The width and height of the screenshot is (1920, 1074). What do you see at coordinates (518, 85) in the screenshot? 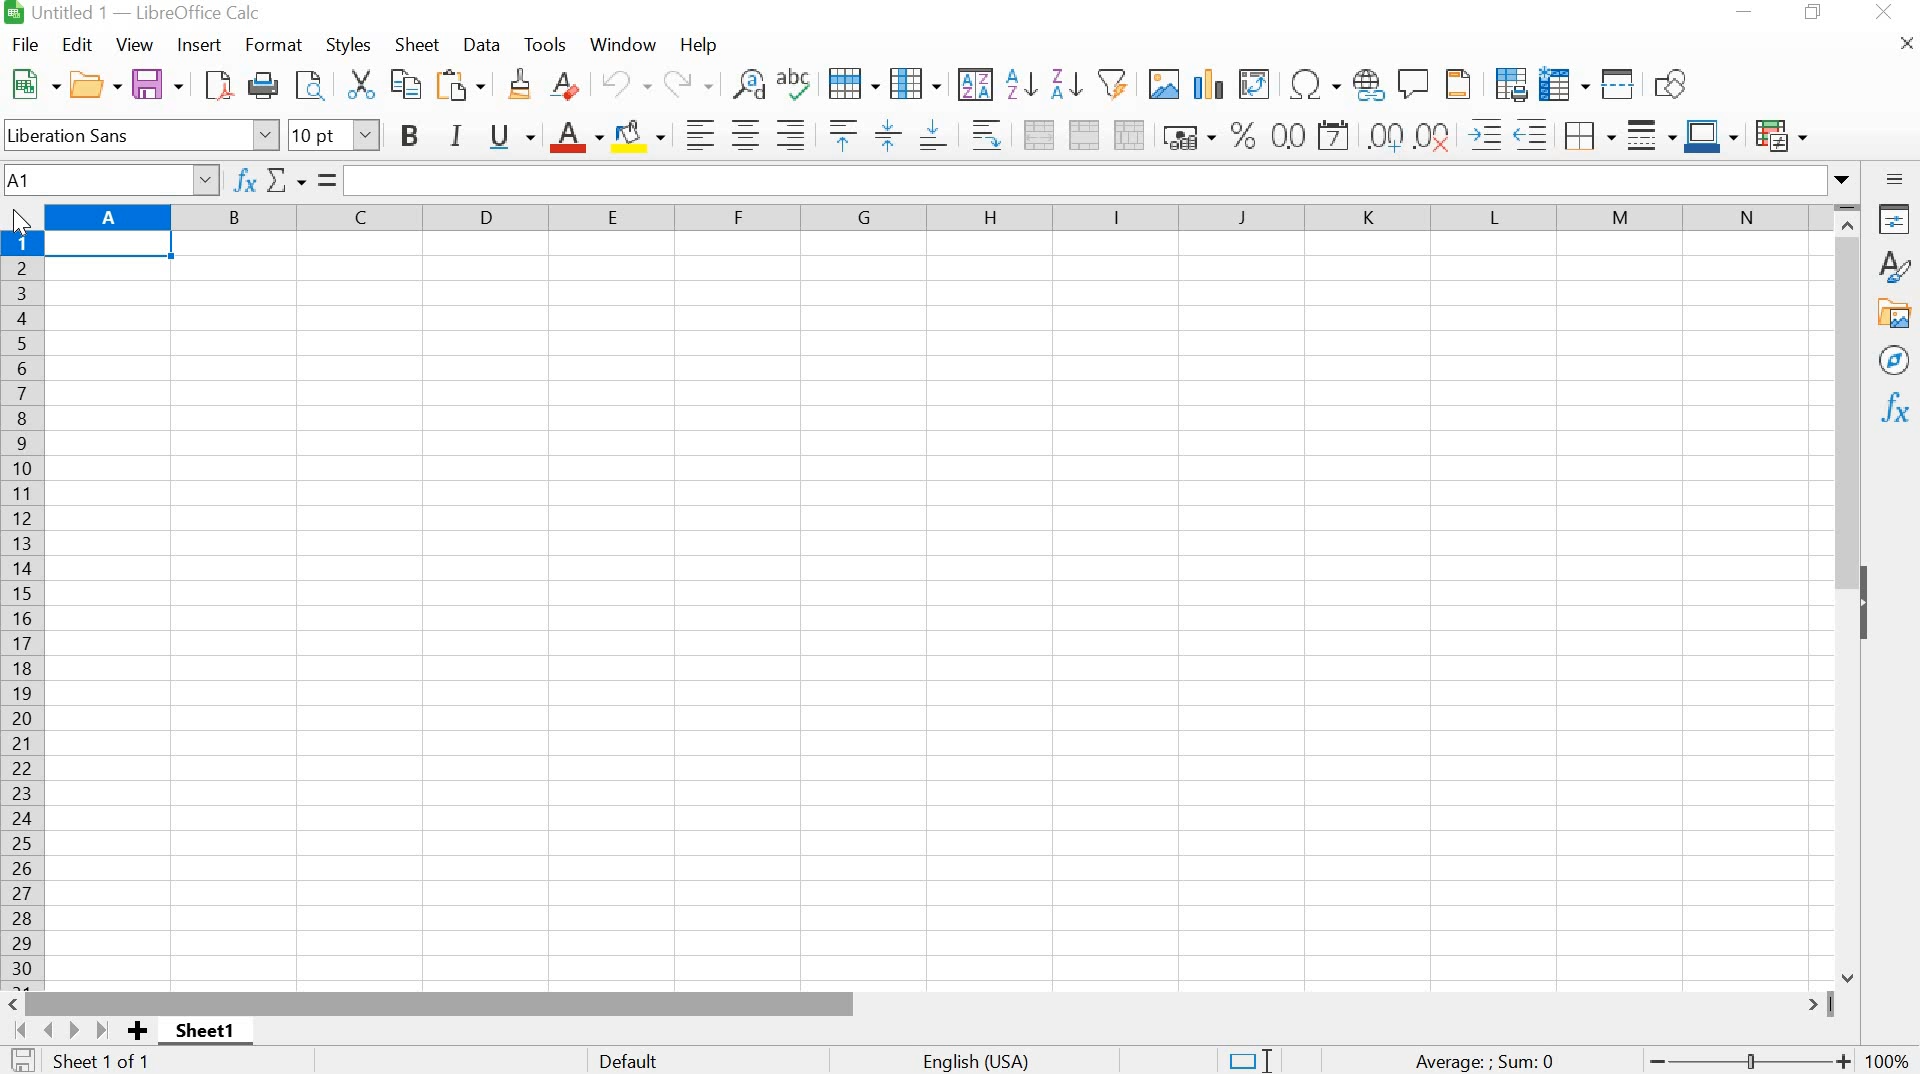
I see `Clone formatting` at bounding box center [518, 85].